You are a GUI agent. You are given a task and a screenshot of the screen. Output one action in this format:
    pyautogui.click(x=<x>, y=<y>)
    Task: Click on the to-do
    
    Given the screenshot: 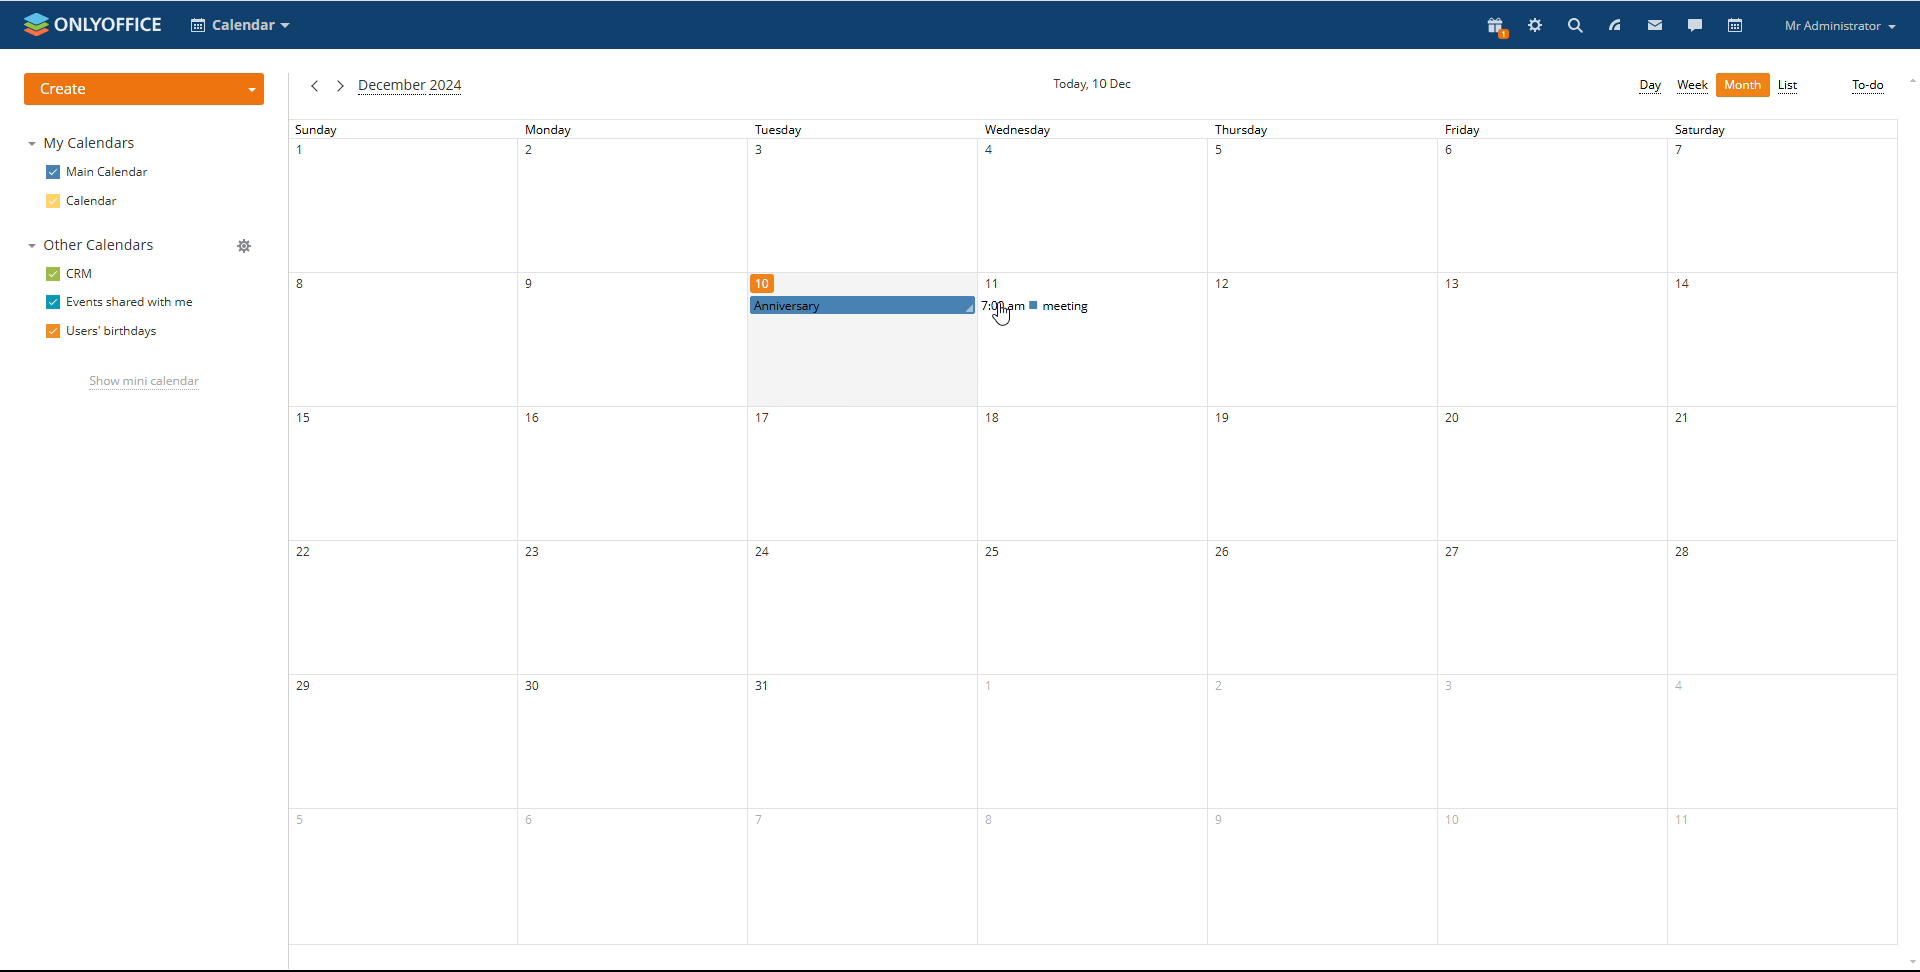 What is the action you would take?
    pyautogui.click(x=1868, y=86)
    